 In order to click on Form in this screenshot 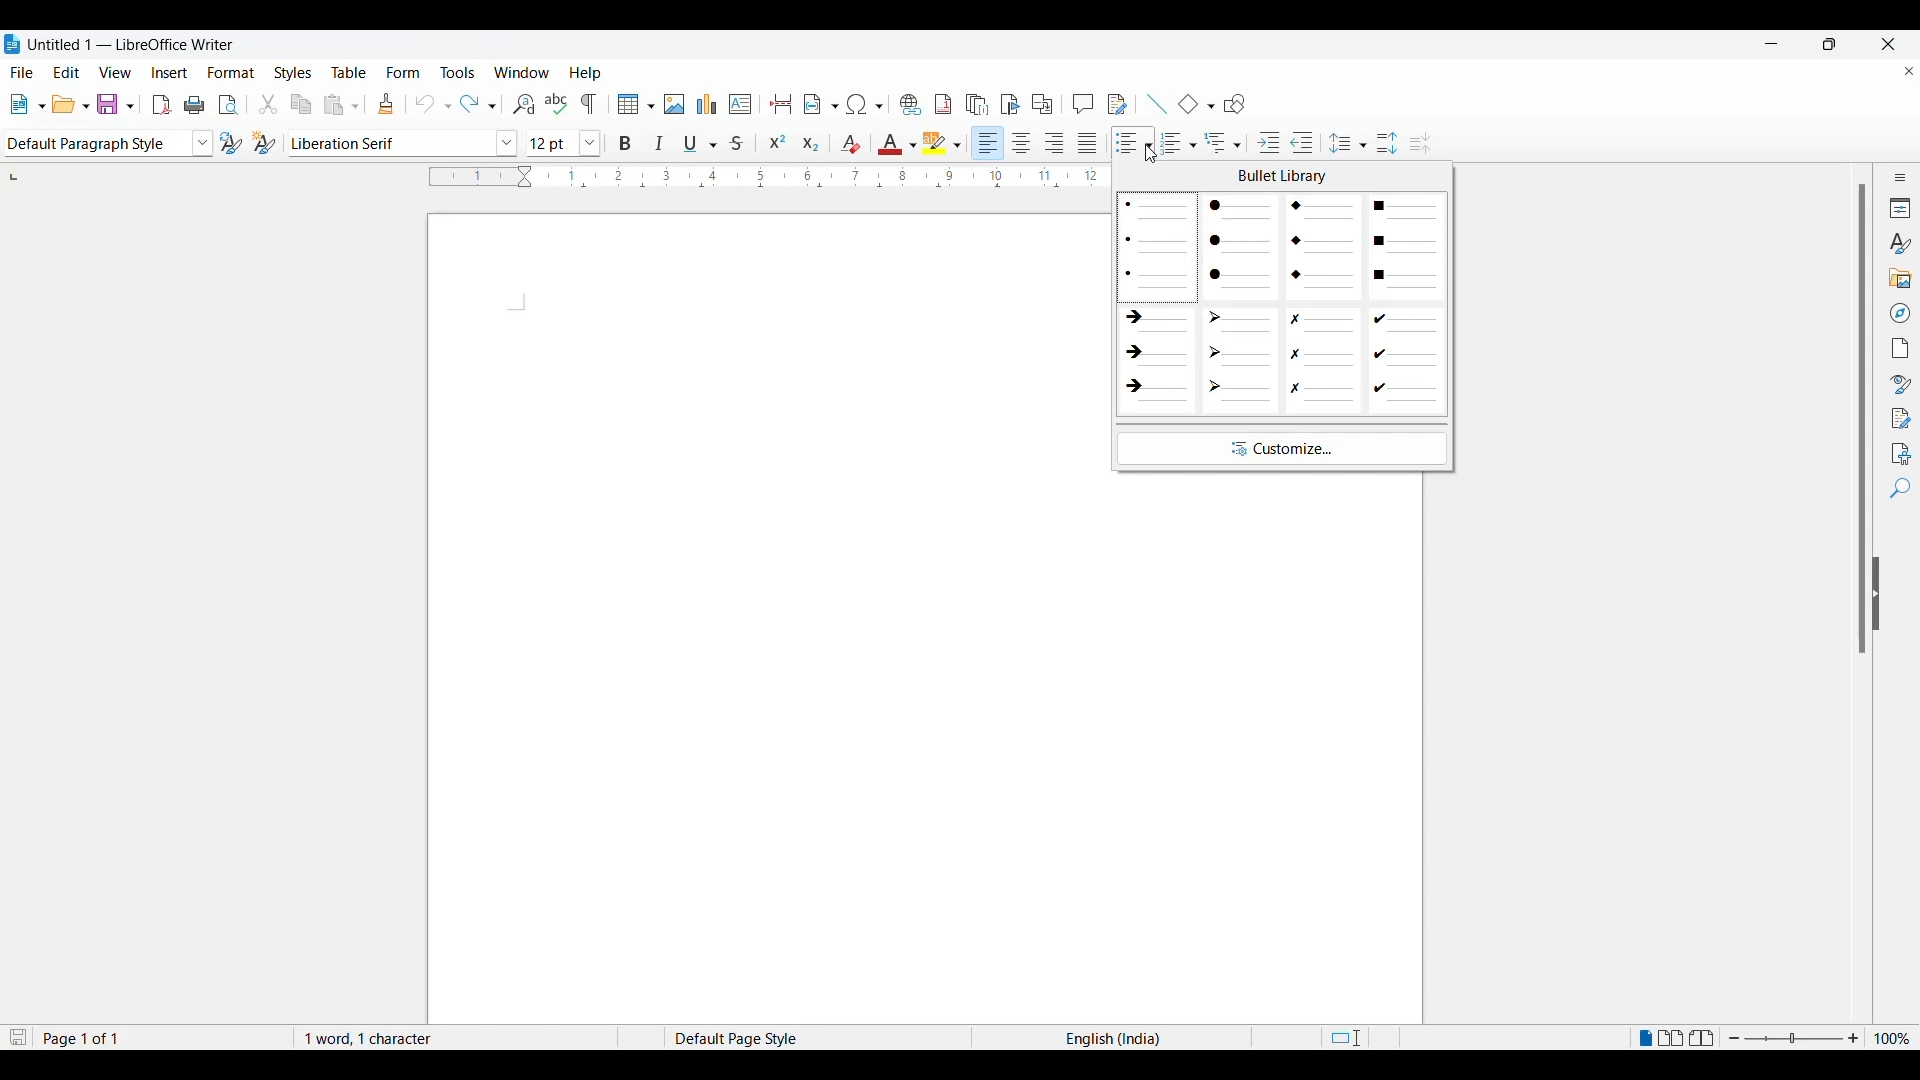, I will do `click(404, 71)`.